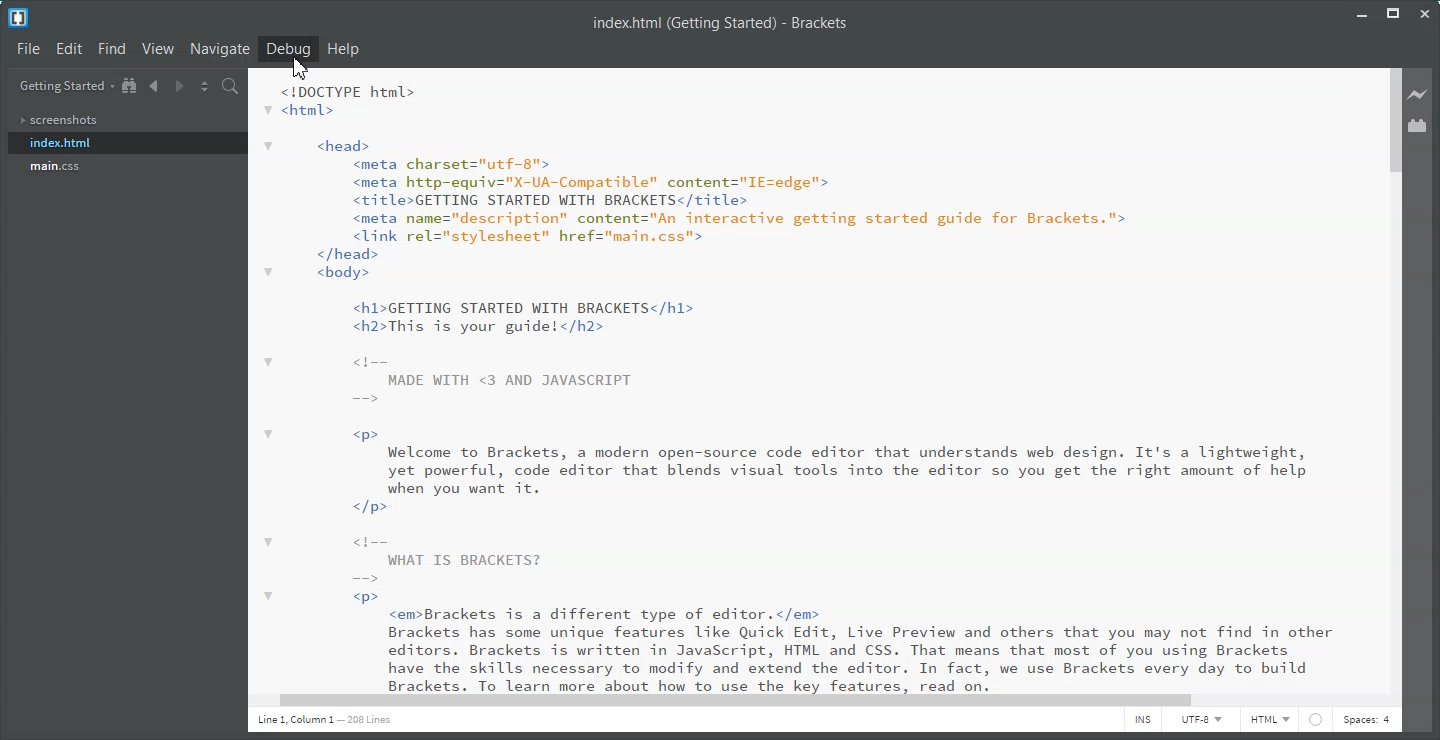 This screenshot has width=1440, height=740. Describe the element at coordinates (111, 49) in the screenshot. I see `Find` at that location.